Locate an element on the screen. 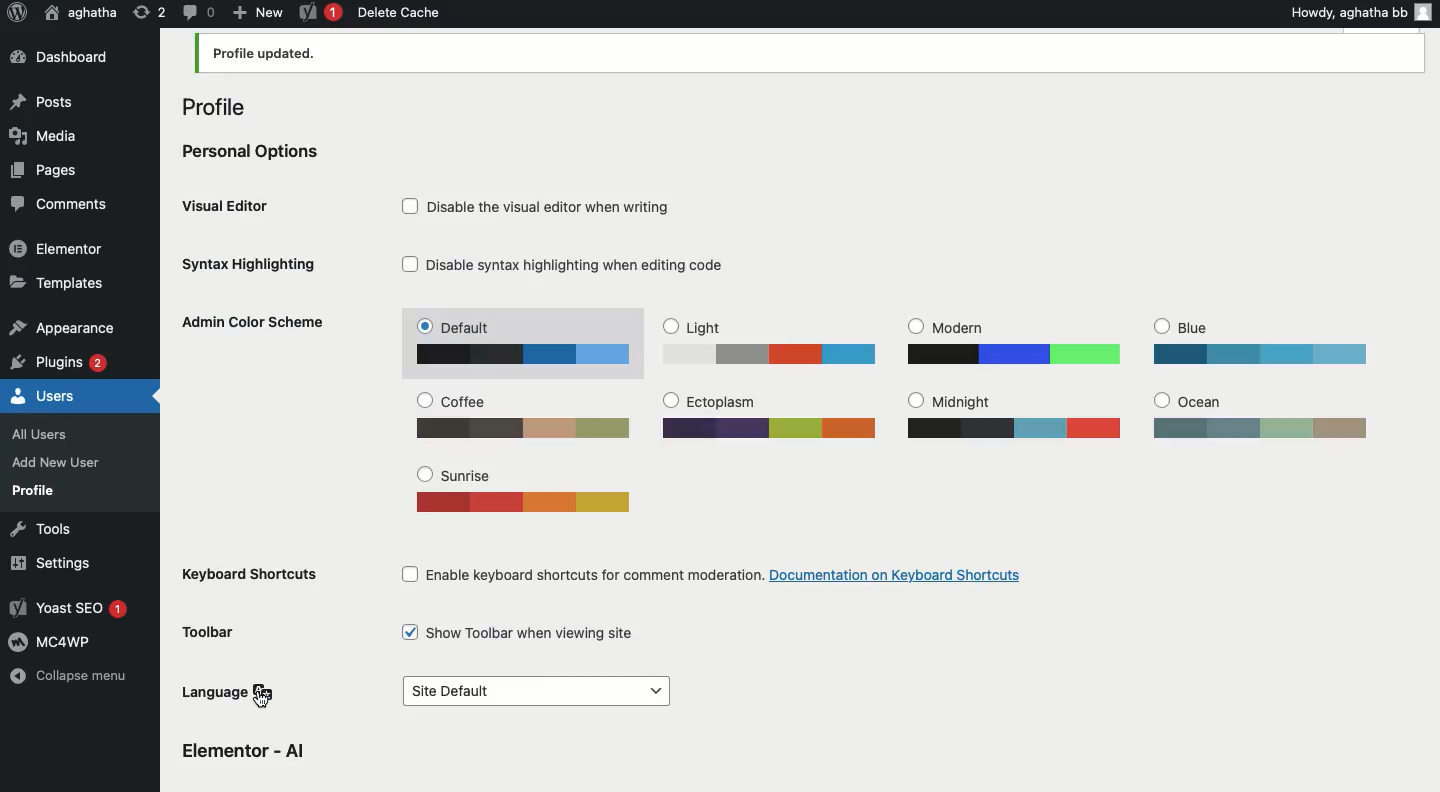 The image size is (1440, 792). Sunrise is located at coordinates (527, 493).